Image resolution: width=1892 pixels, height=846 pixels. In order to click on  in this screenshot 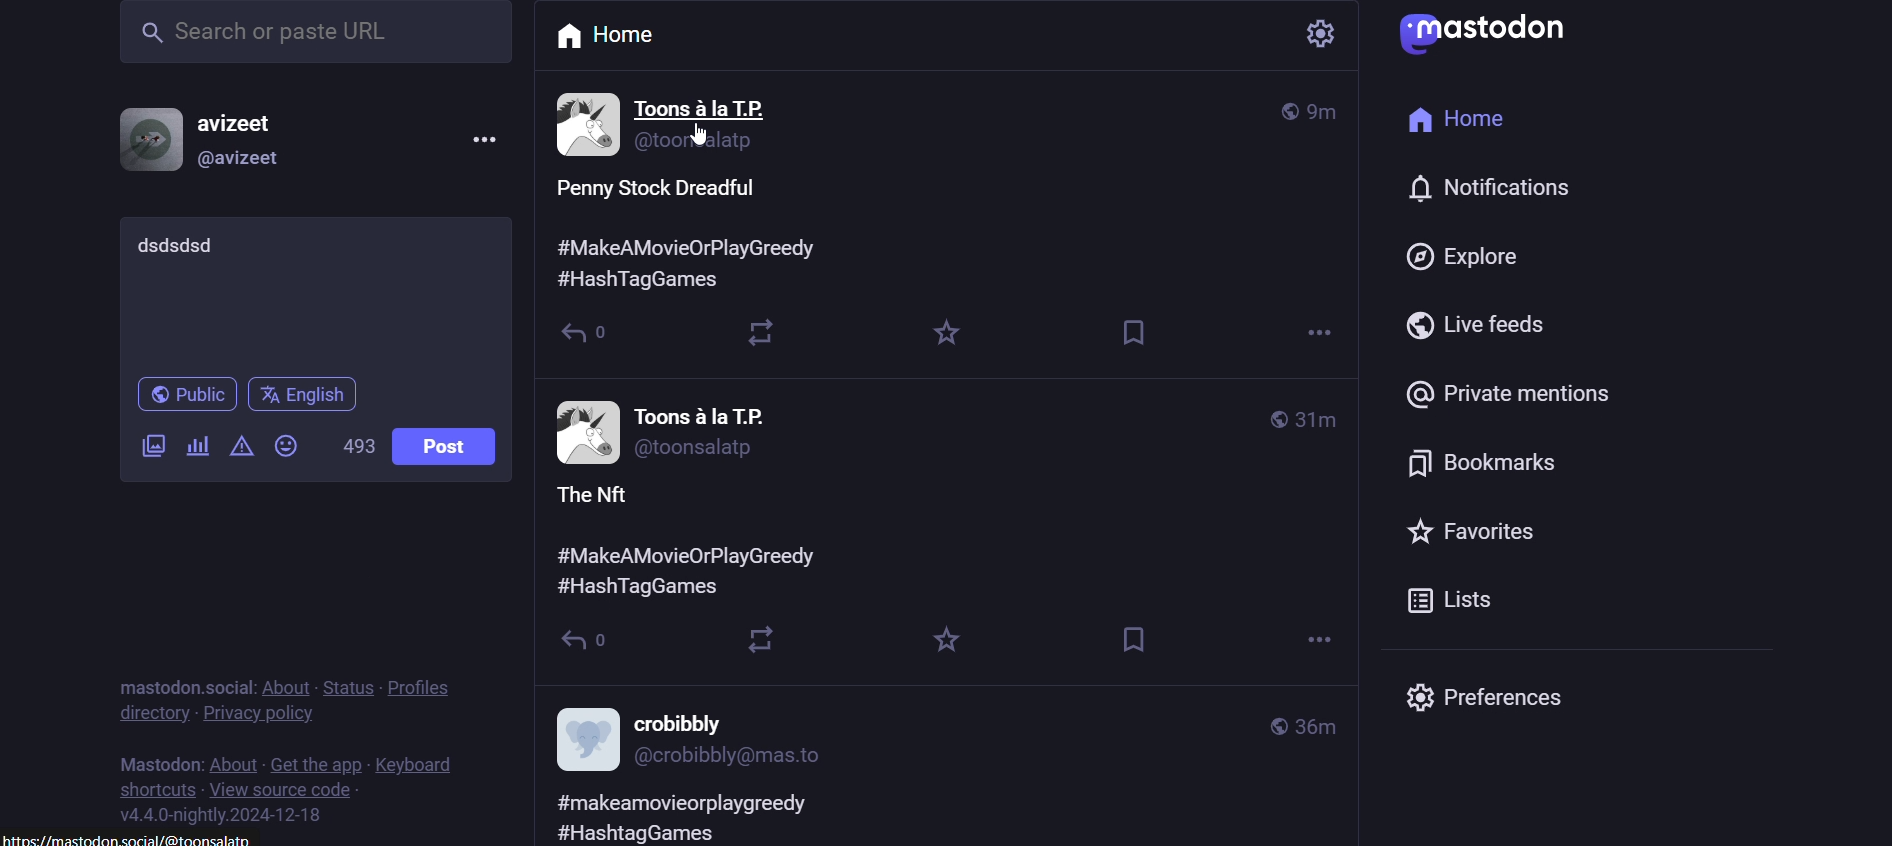, I will do `click(700, 448)`.